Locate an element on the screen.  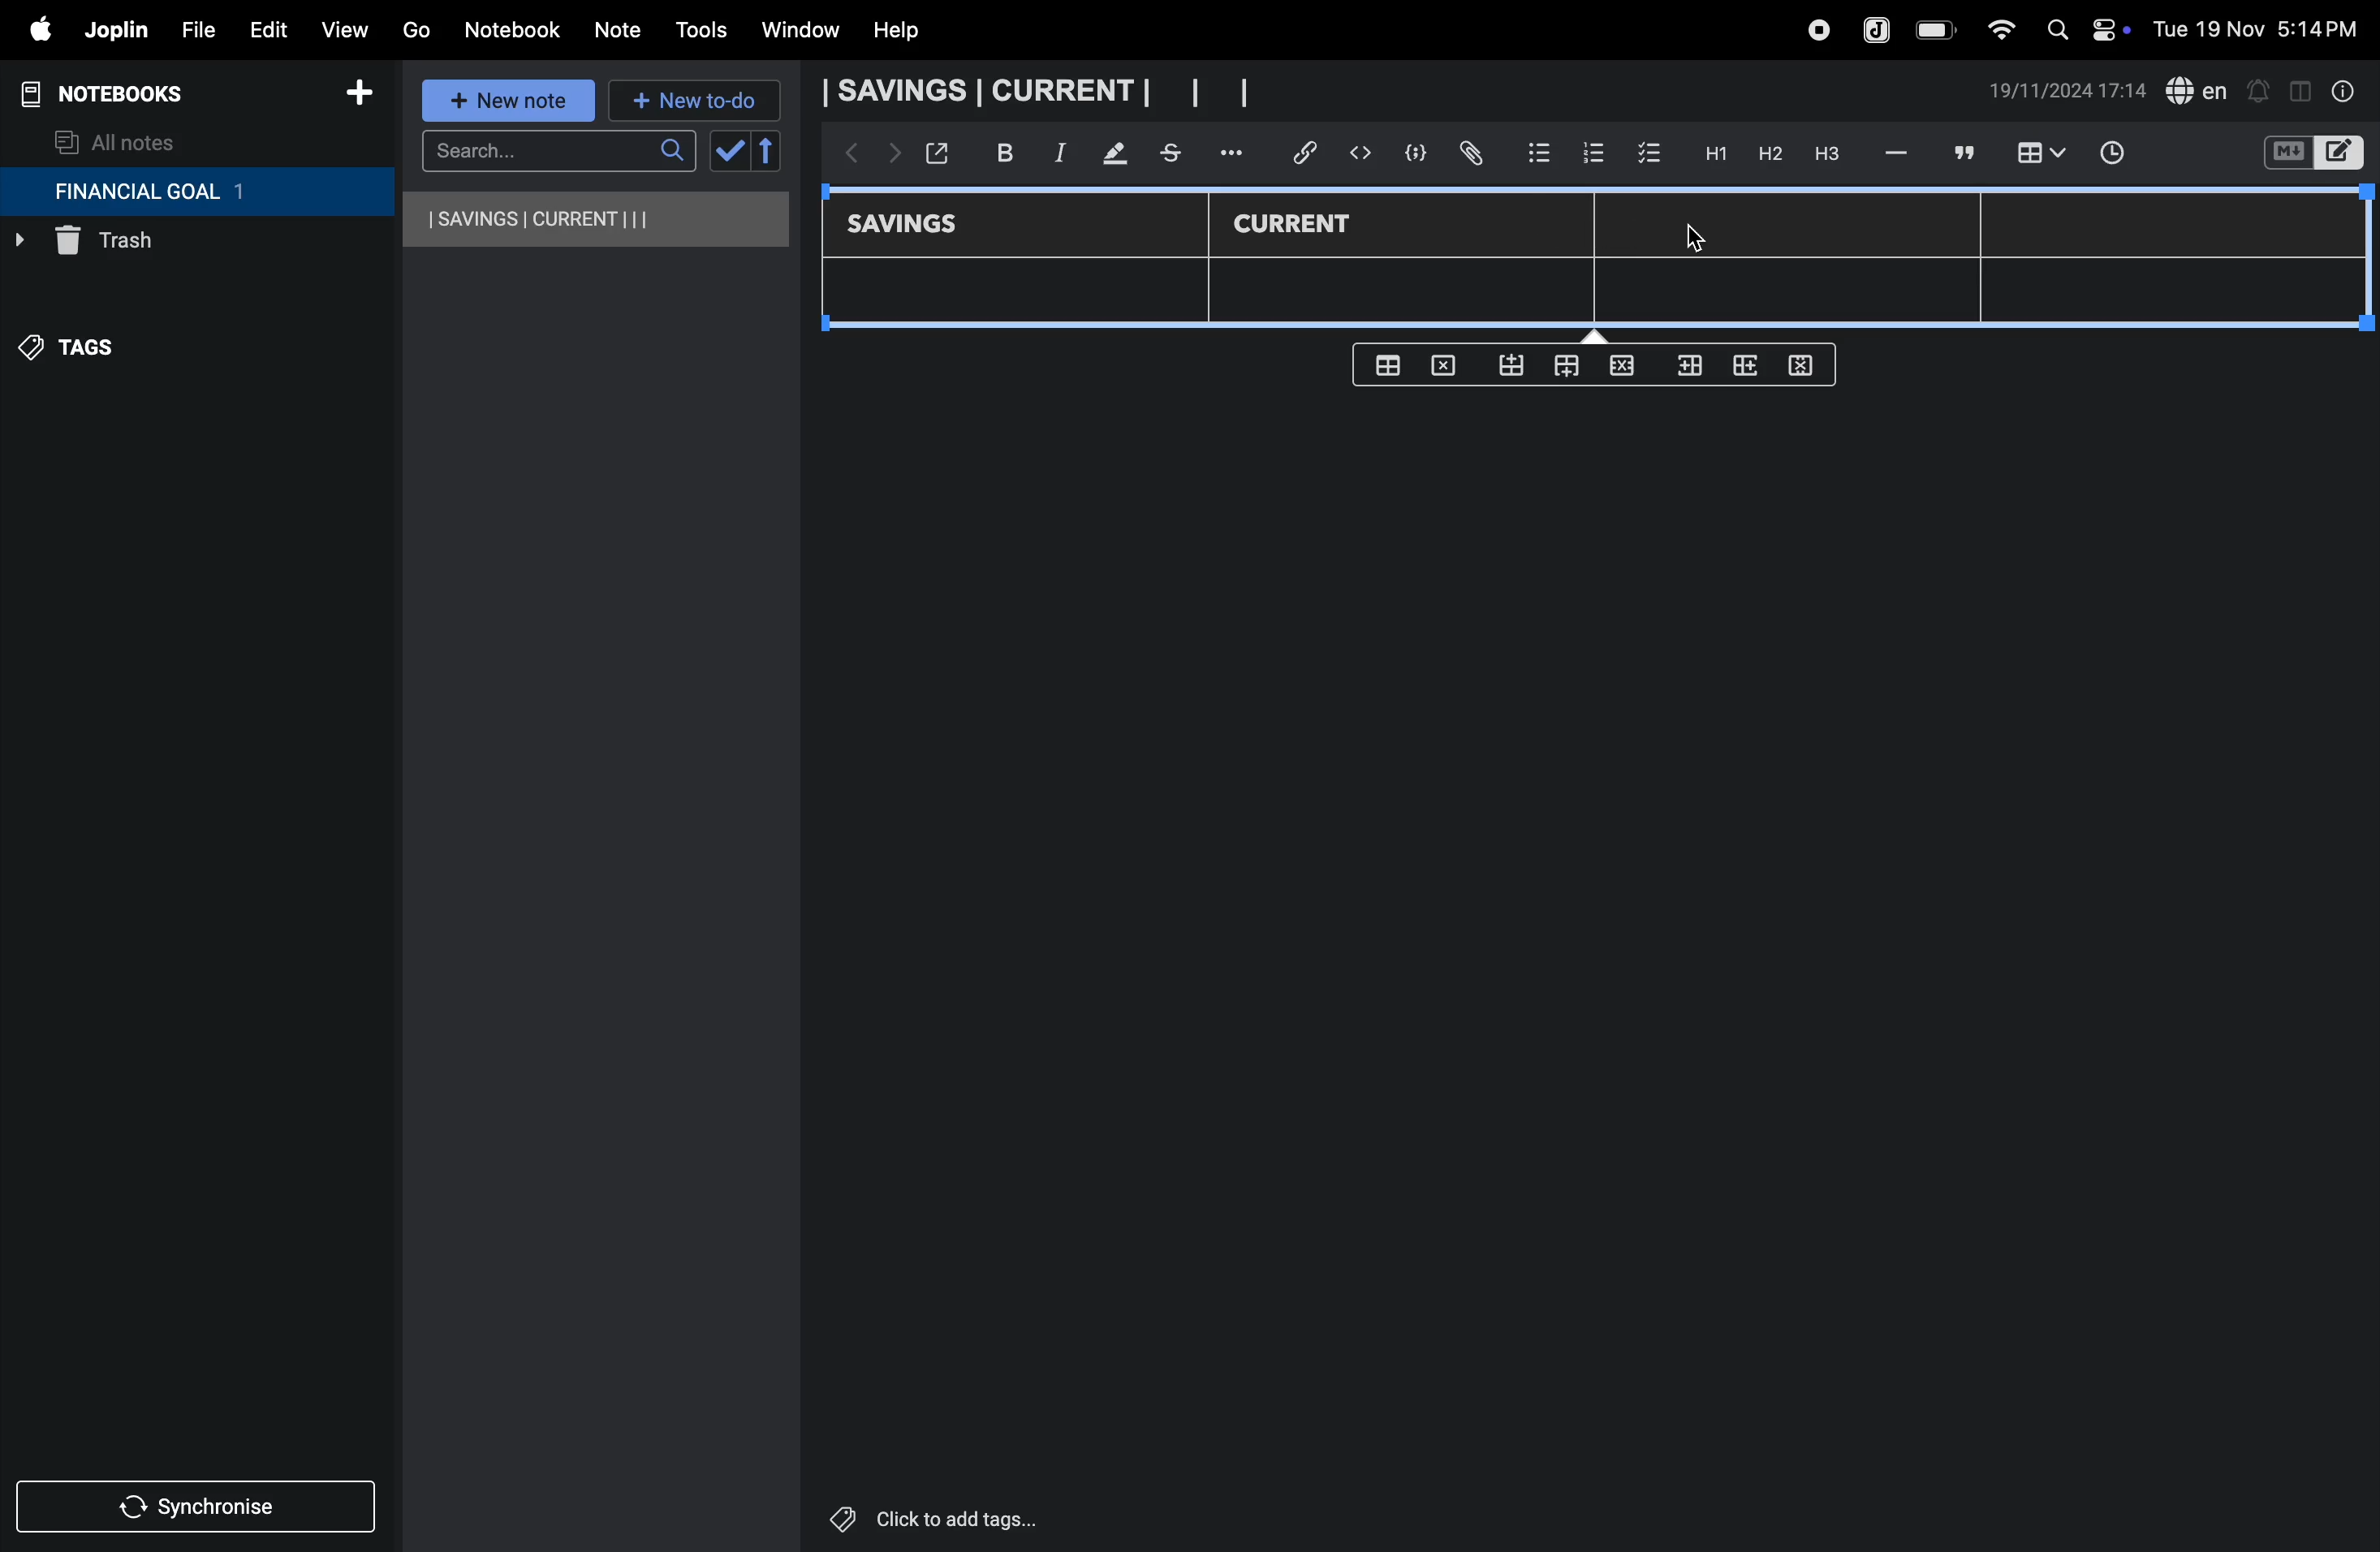
view is located at coordinates (343, 25).